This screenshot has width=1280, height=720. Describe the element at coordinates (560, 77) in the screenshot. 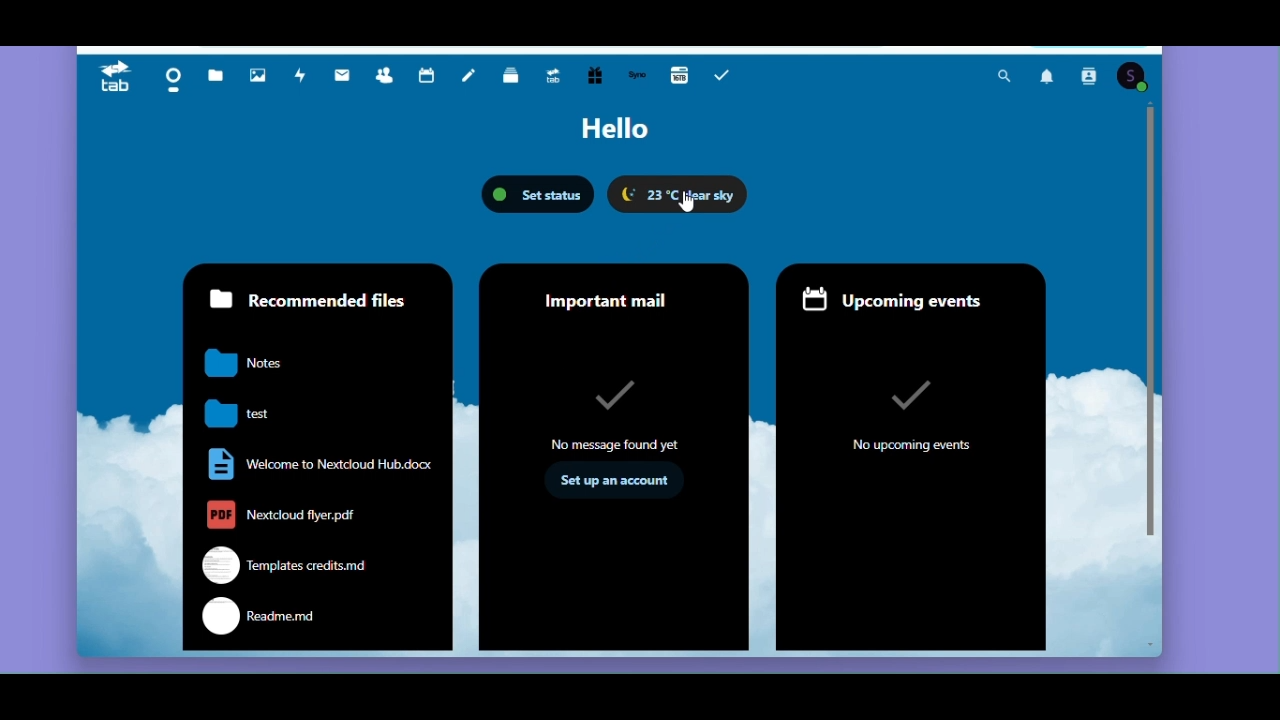

I see `Upgrade` at that location.